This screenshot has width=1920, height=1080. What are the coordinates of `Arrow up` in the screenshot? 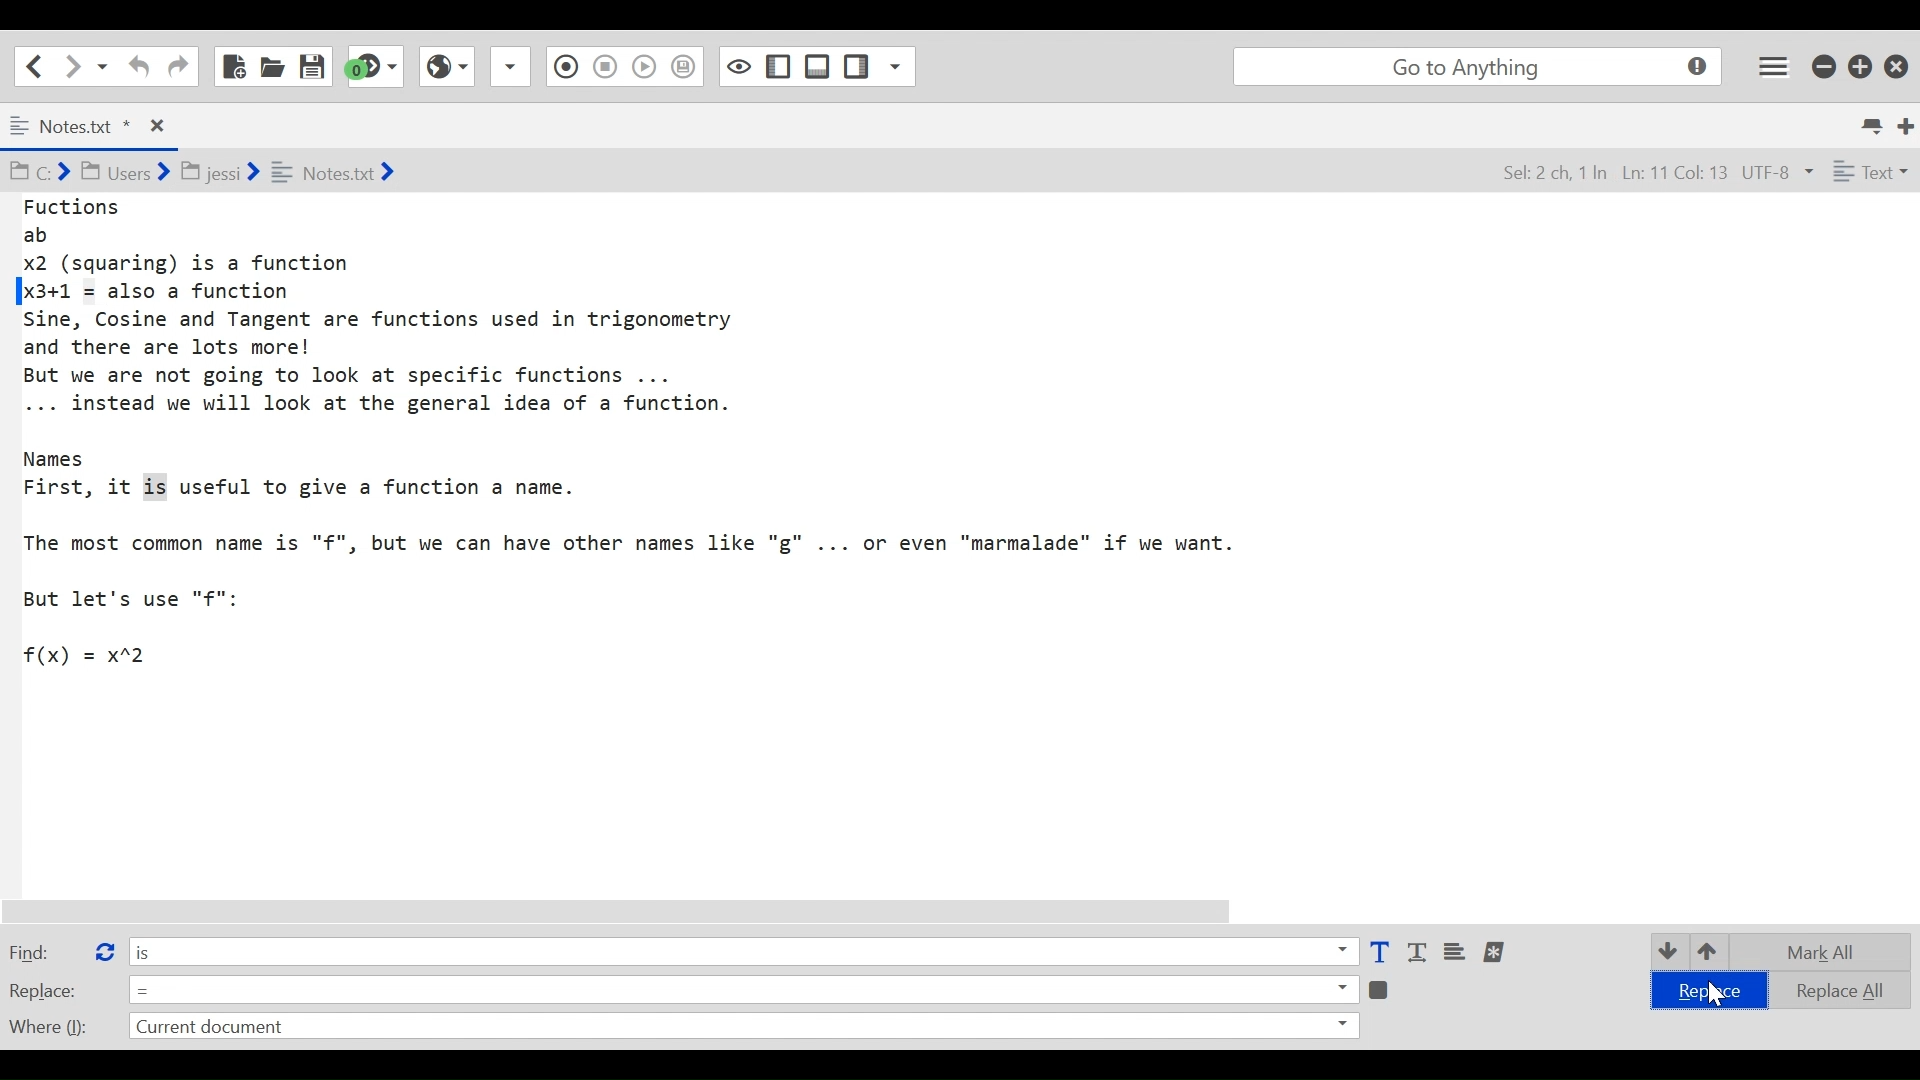 It's located at (1709, 953).